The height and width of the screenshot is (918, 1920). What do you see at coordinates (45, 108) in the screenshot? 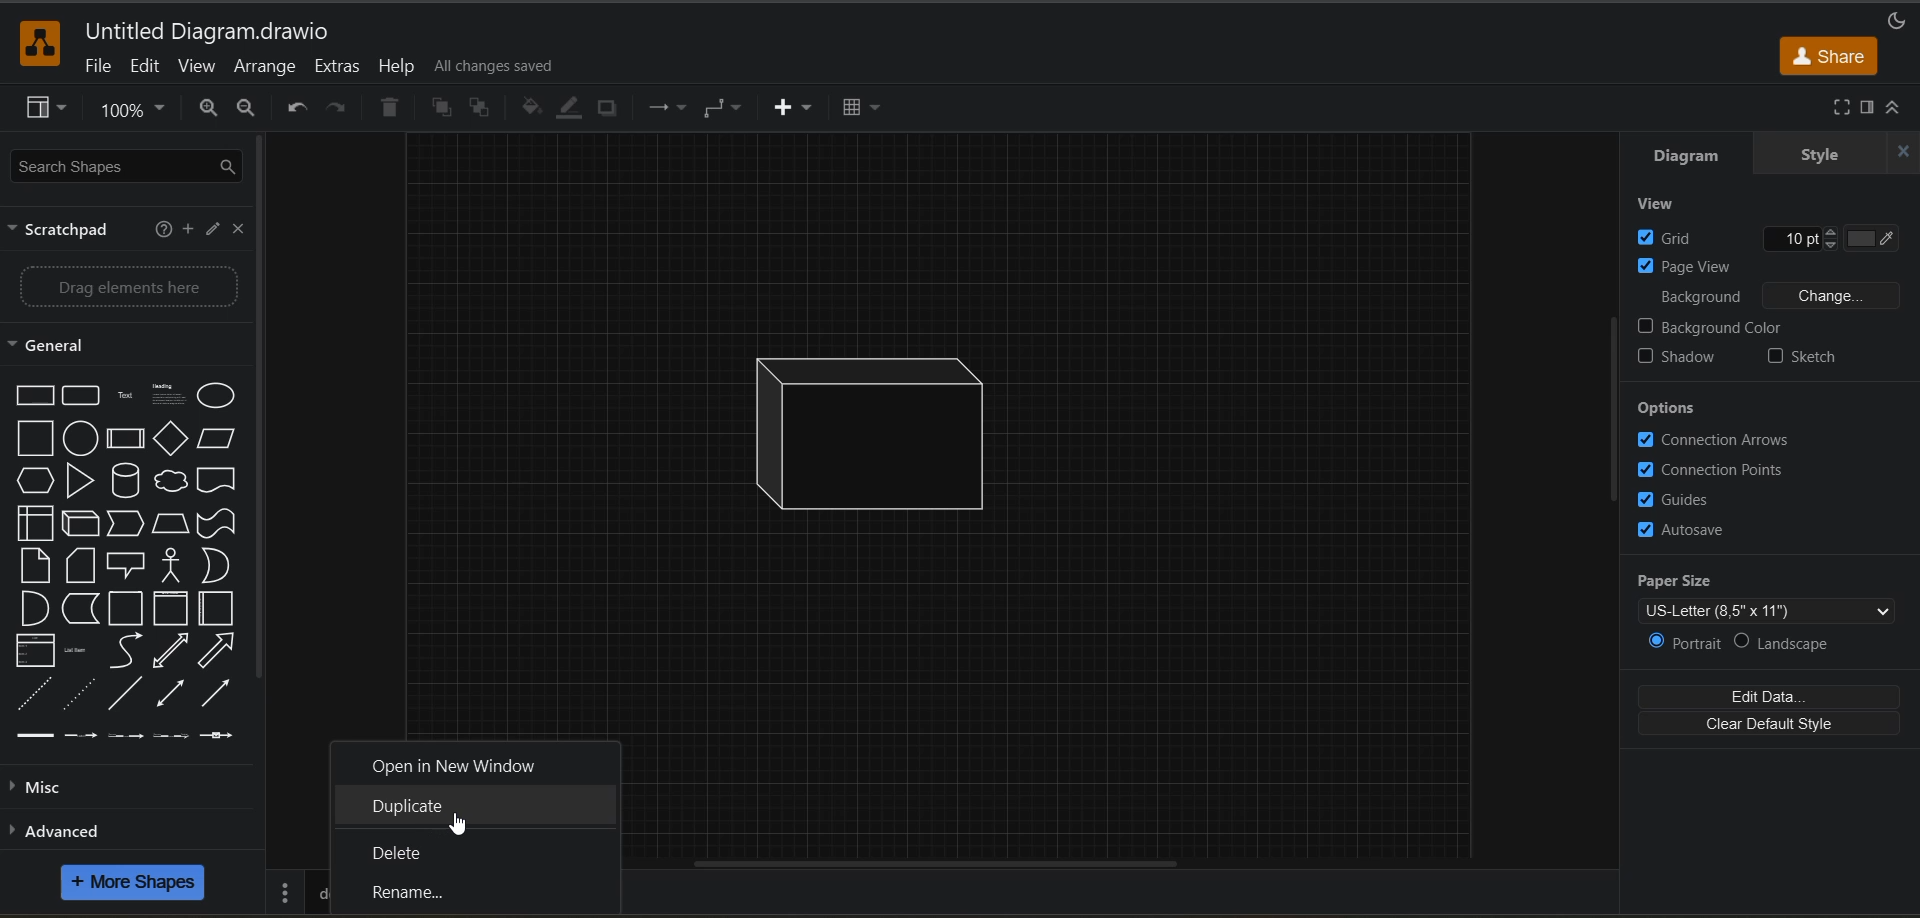
I see `view` at bounding box center [45, 108].